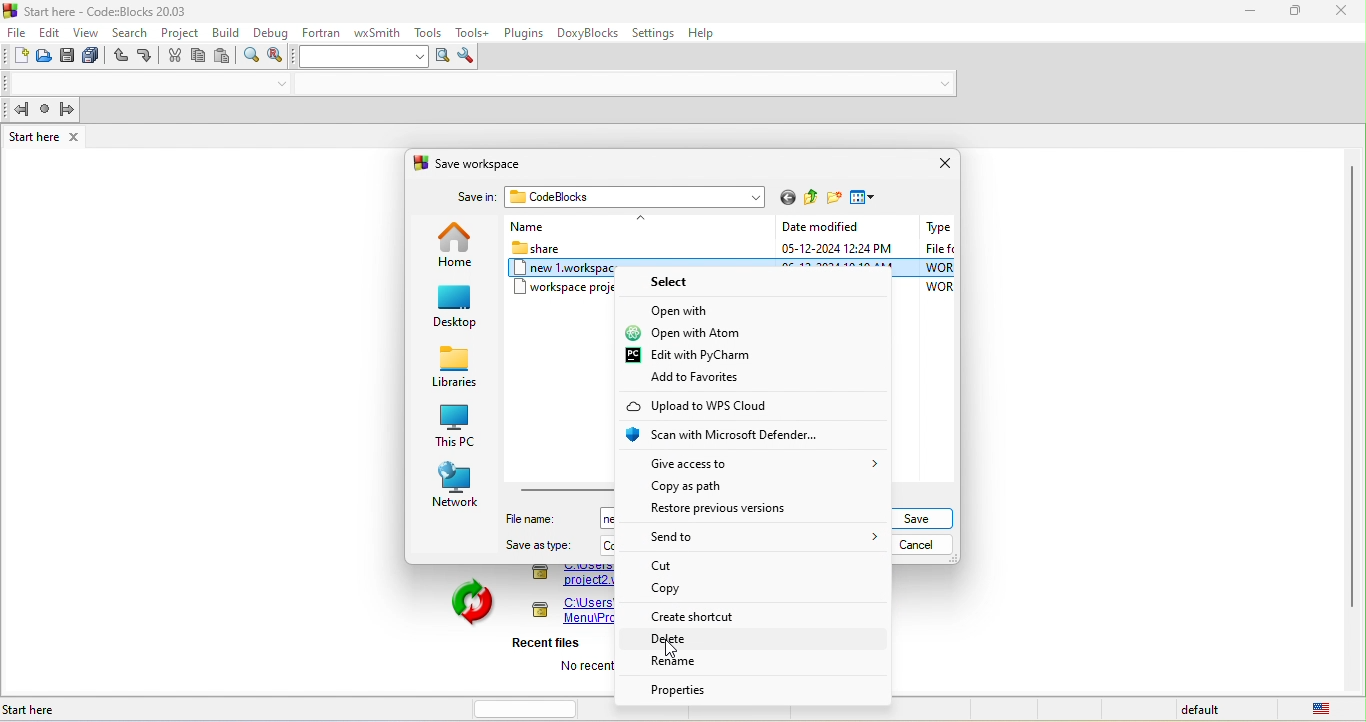 This screenshot has height=722, width=1366. What do you see at coordinates (711, 408) in the screenshot?
I see `upload to wps cloud` at bounding box center [711, 408].